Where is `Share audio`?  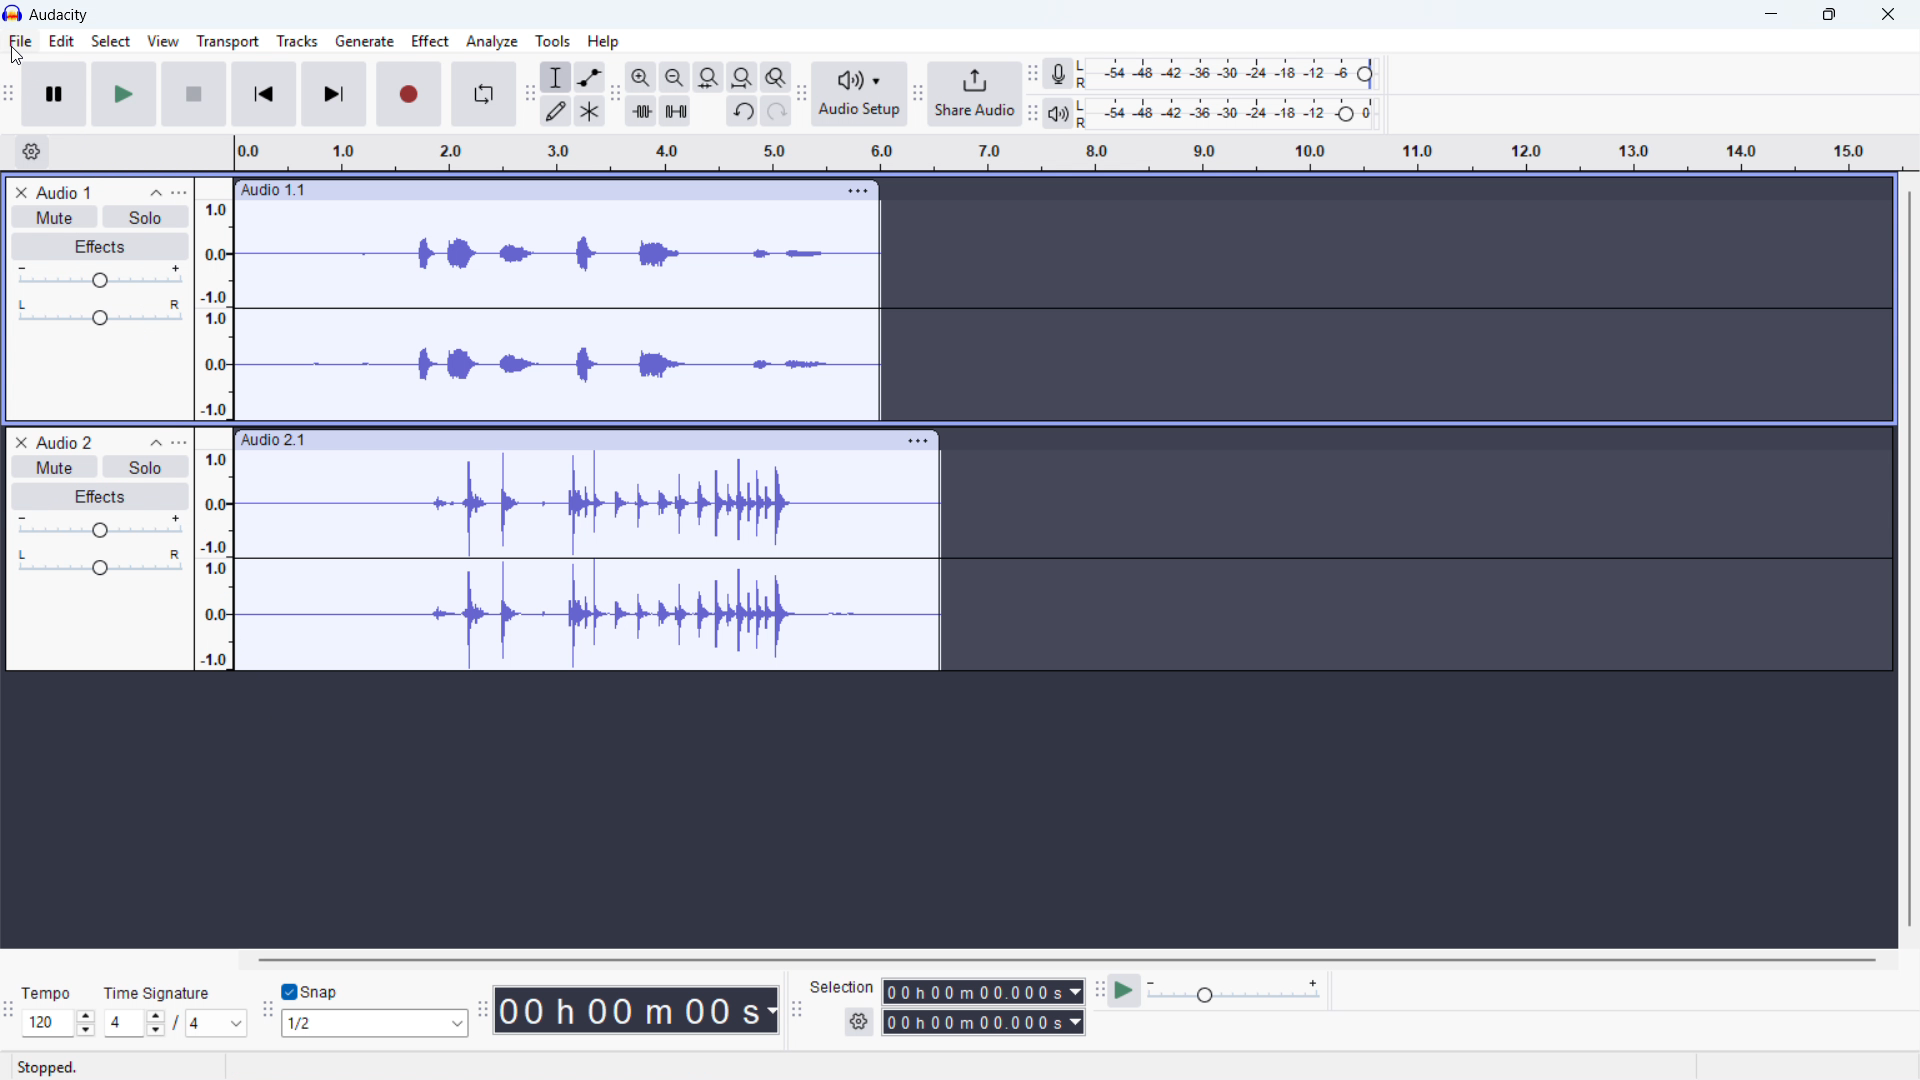
Share audio is located at coordinates (974, 94).